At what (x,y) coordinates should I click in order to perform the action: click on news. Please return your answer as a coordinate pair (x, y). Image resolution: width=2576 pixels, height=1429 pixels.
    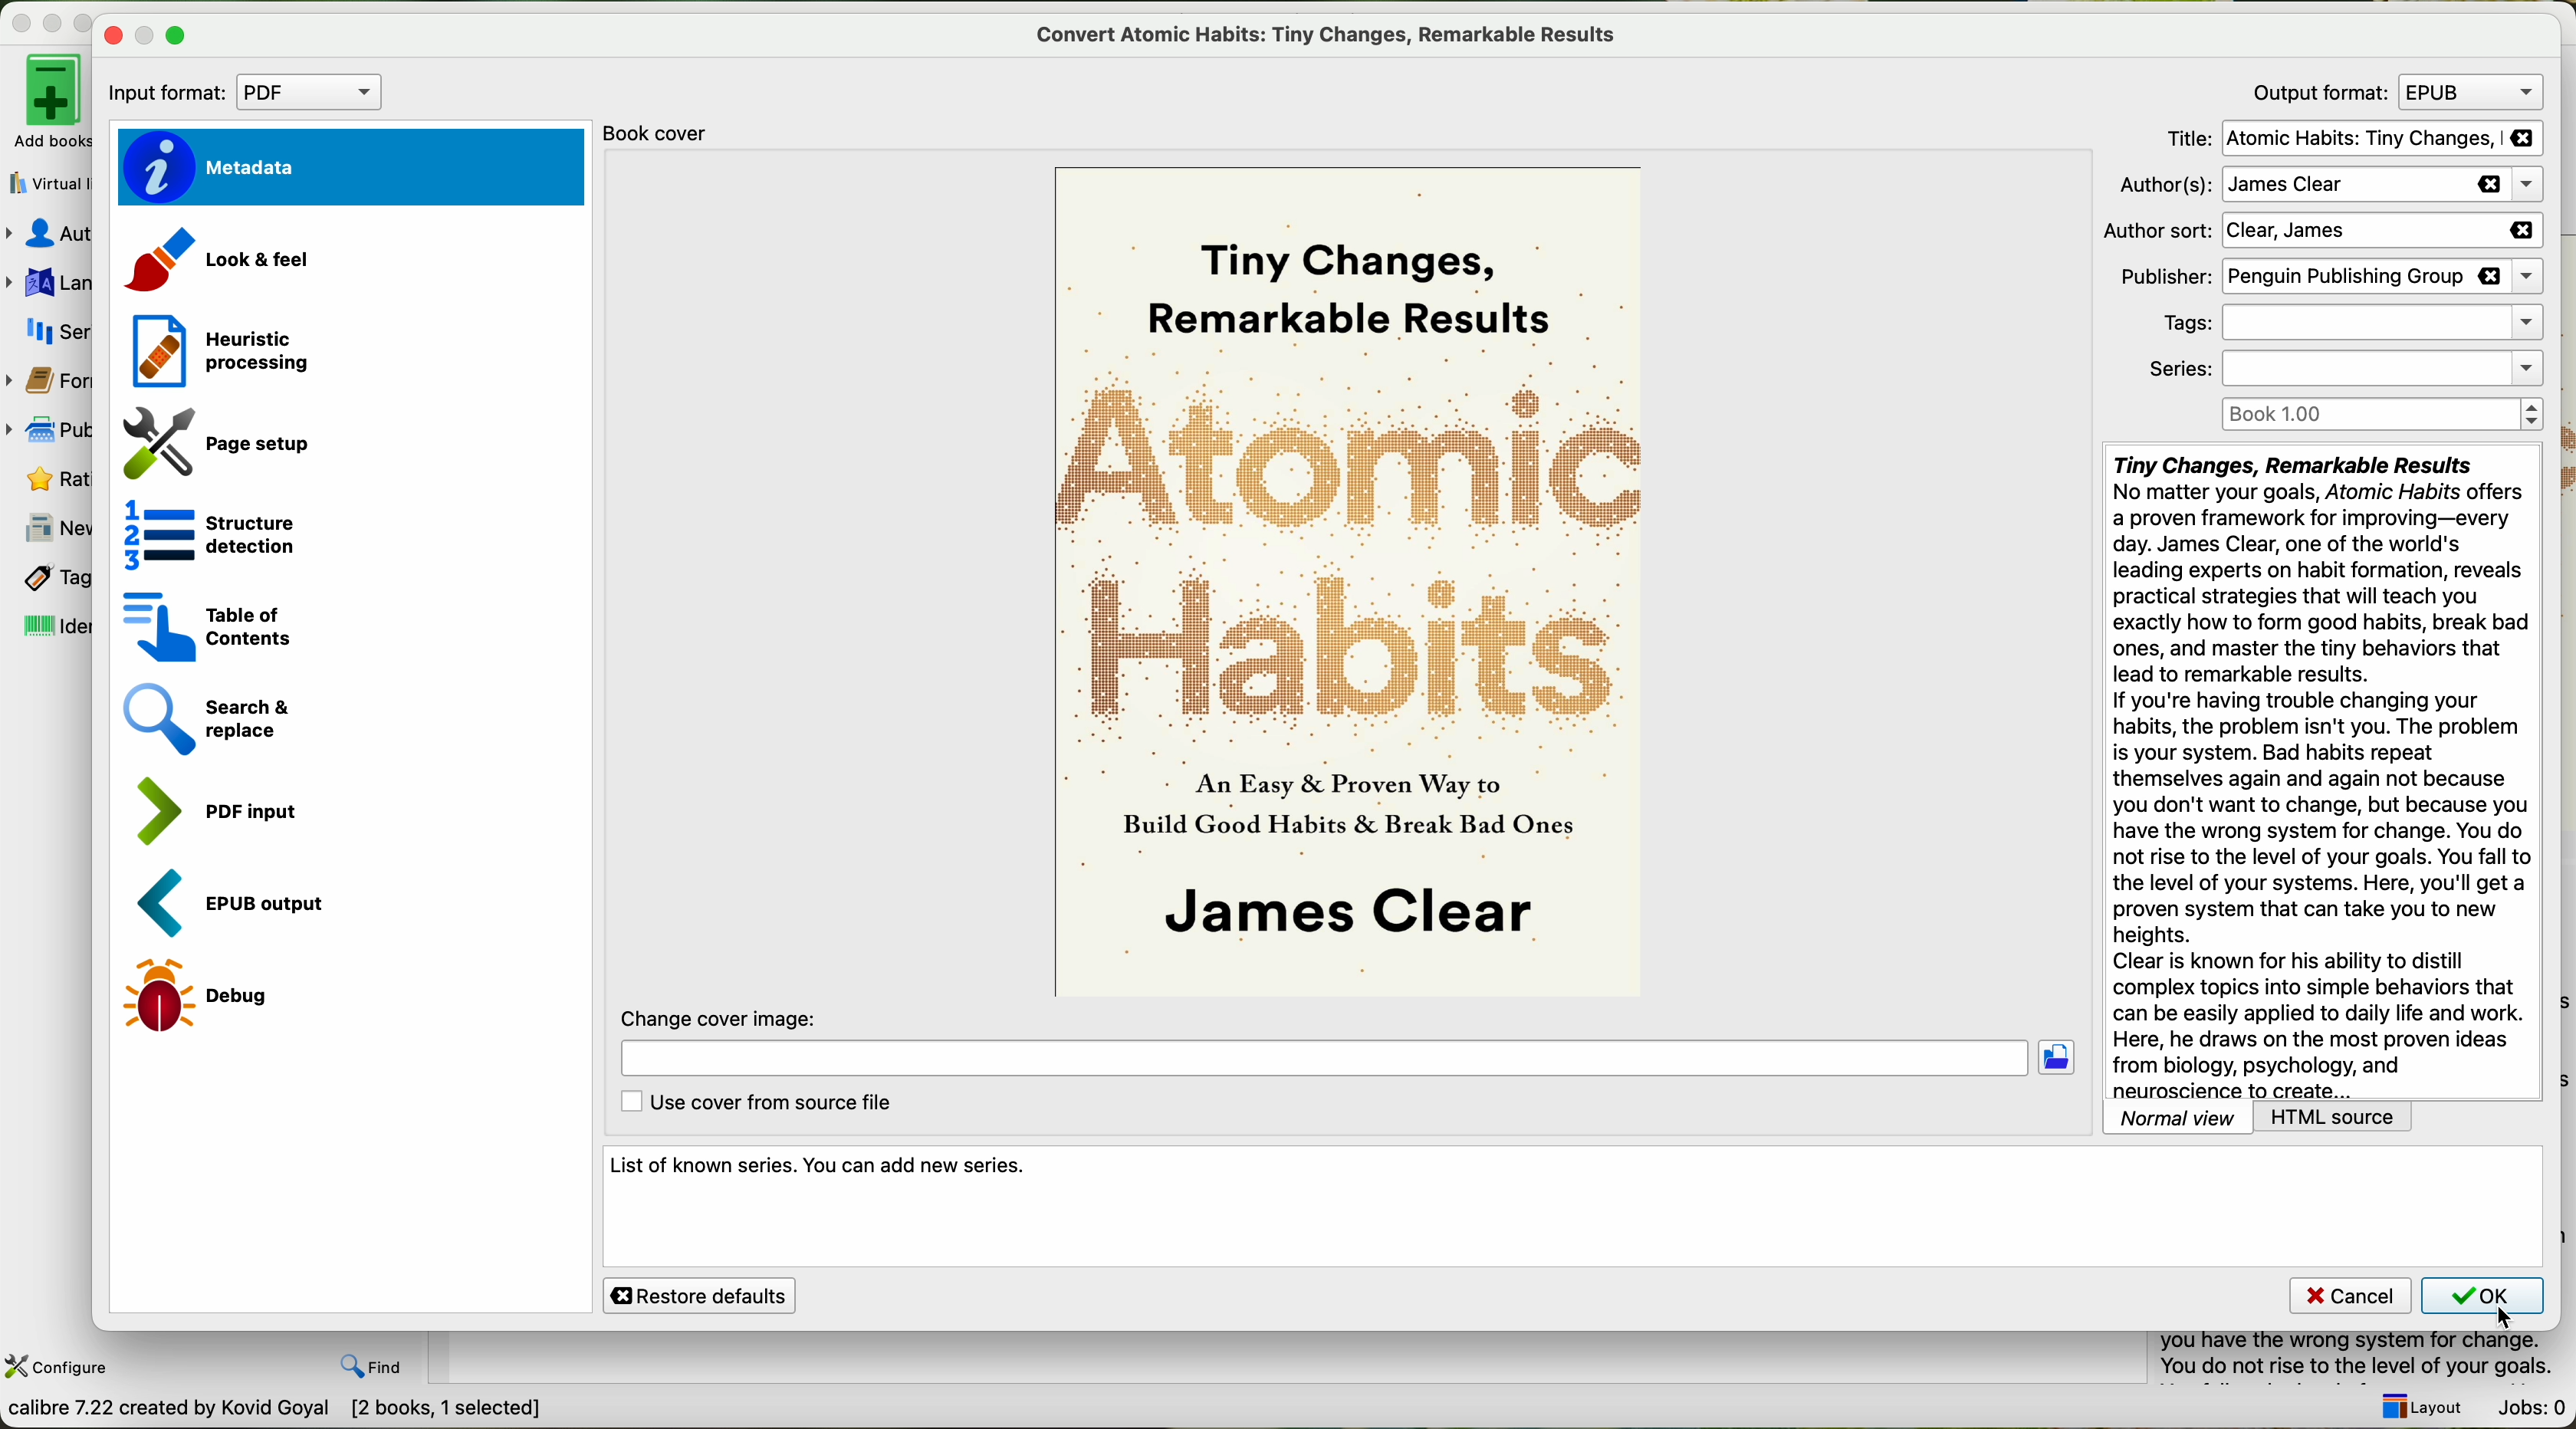
    Looking at the image, I should click on (50, 526).